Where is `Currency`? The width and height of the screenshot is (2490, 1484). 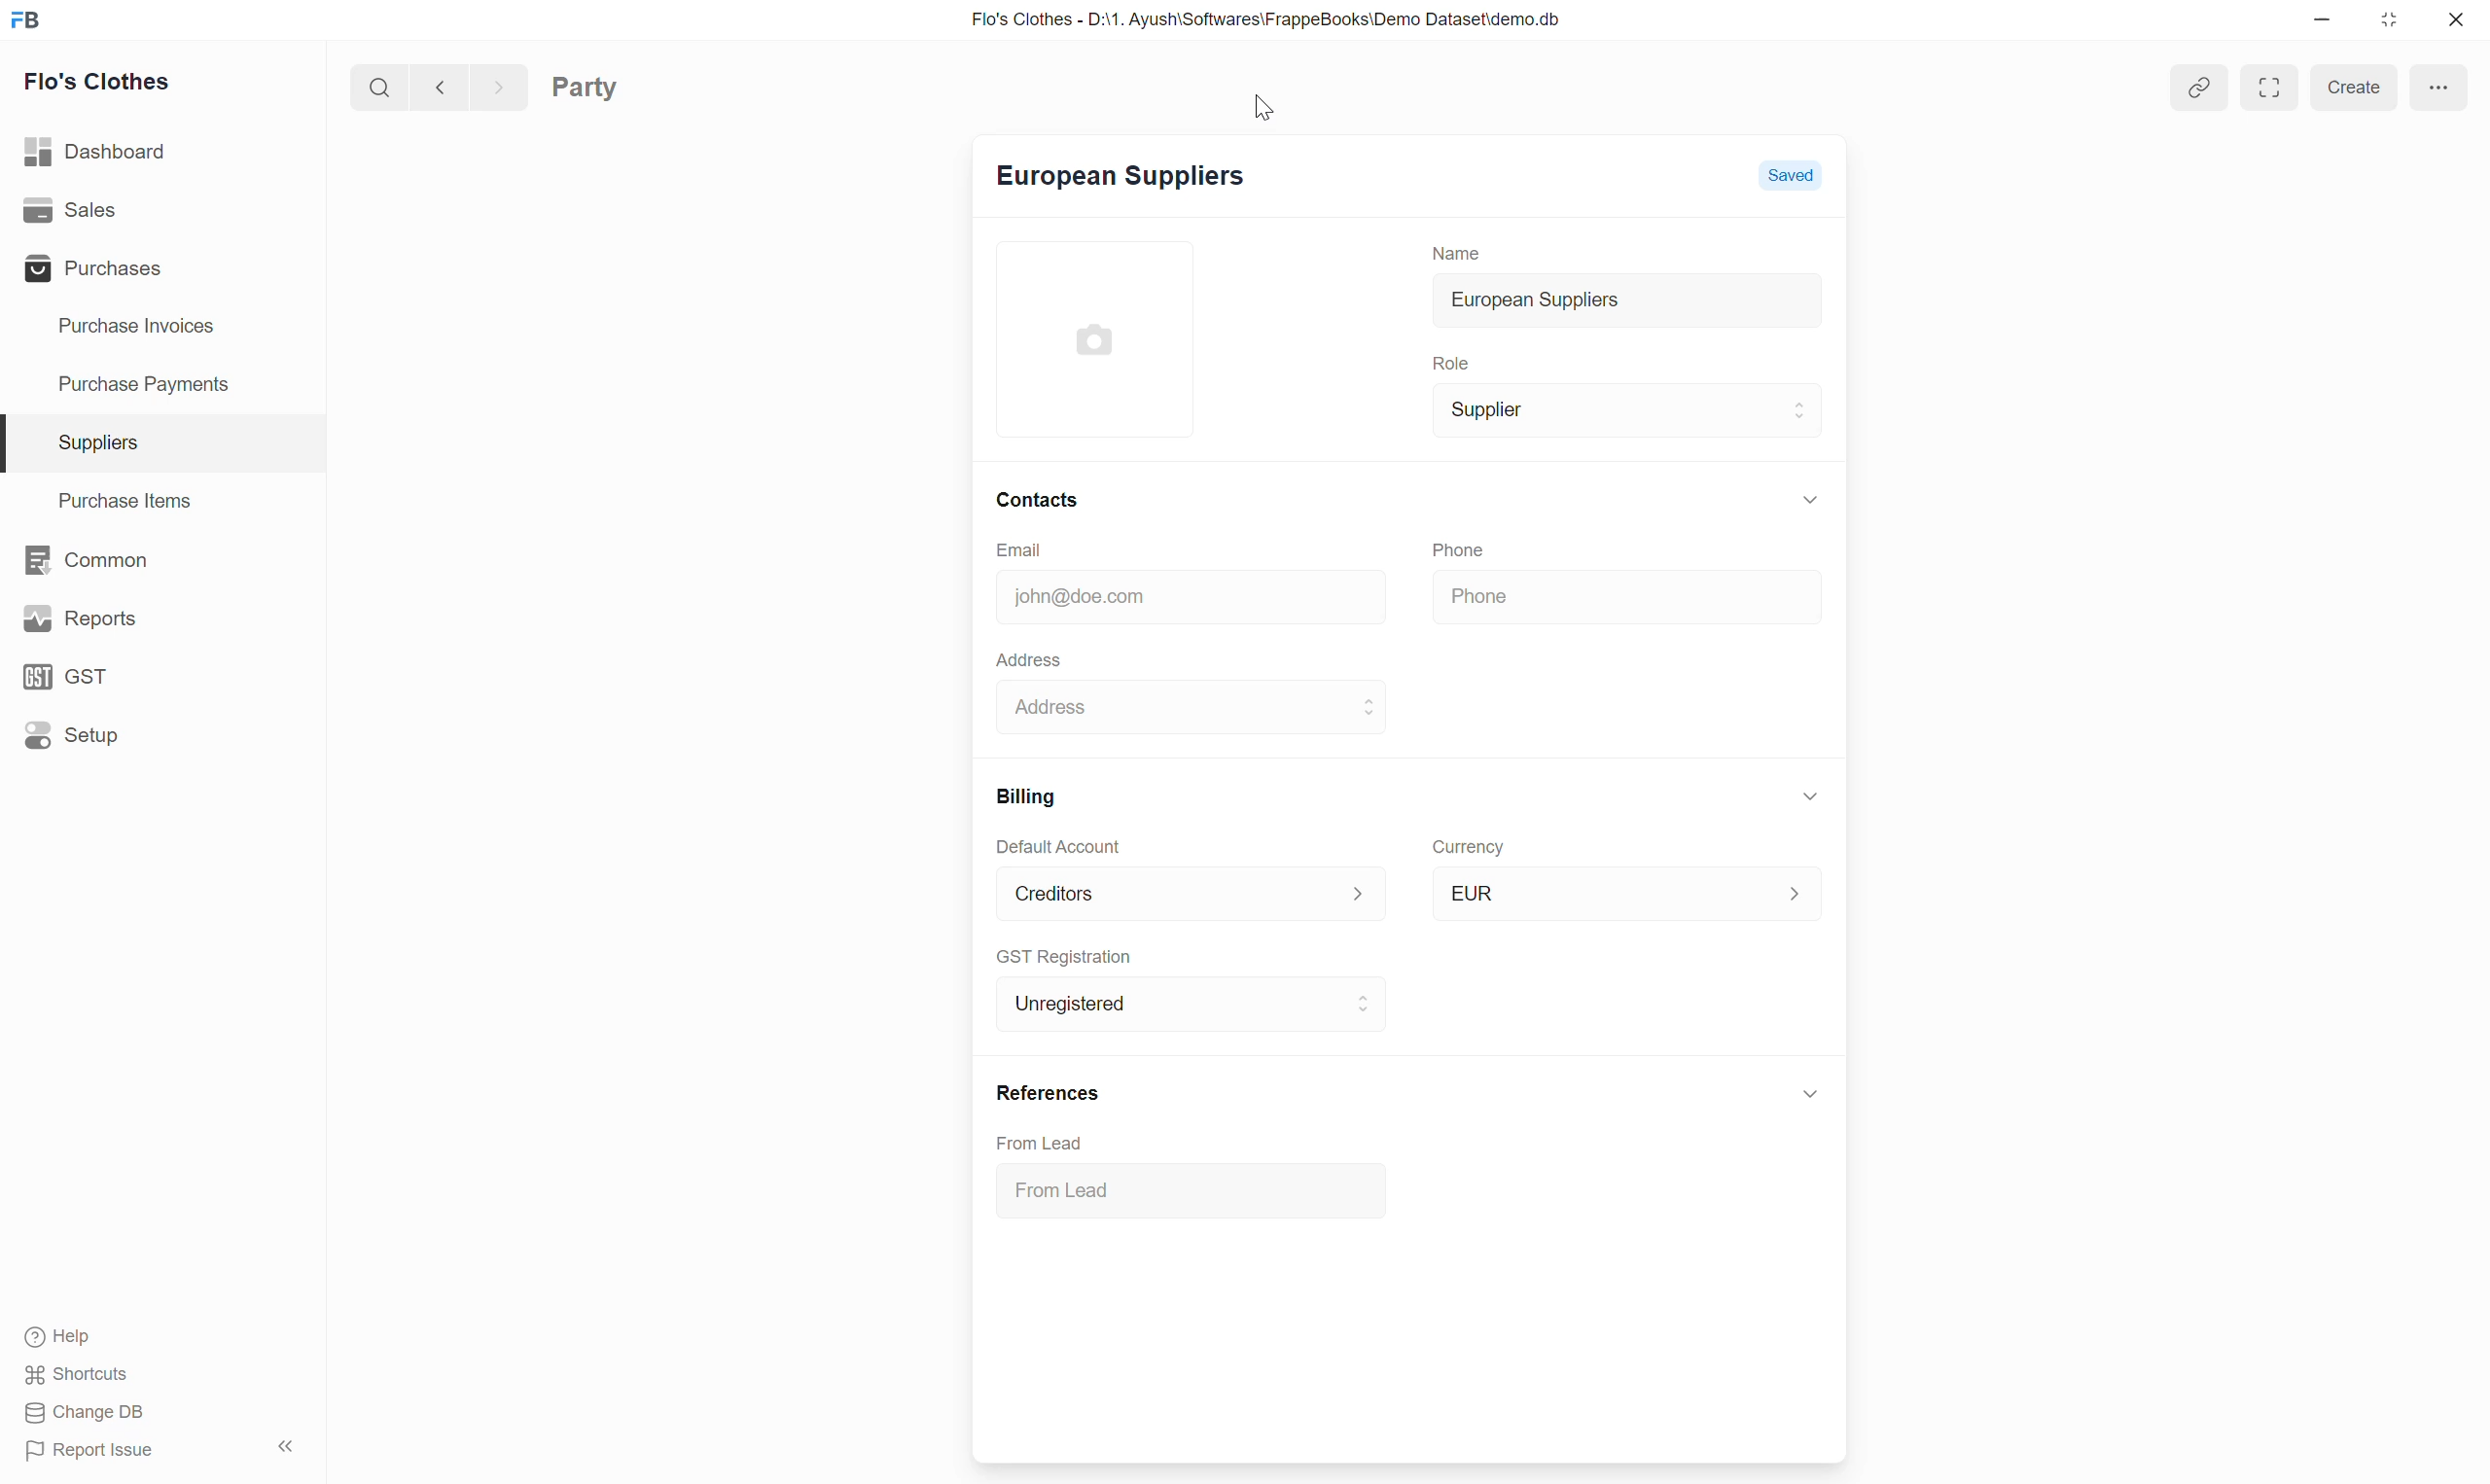
Currency is located at coordinates (1463, 843).